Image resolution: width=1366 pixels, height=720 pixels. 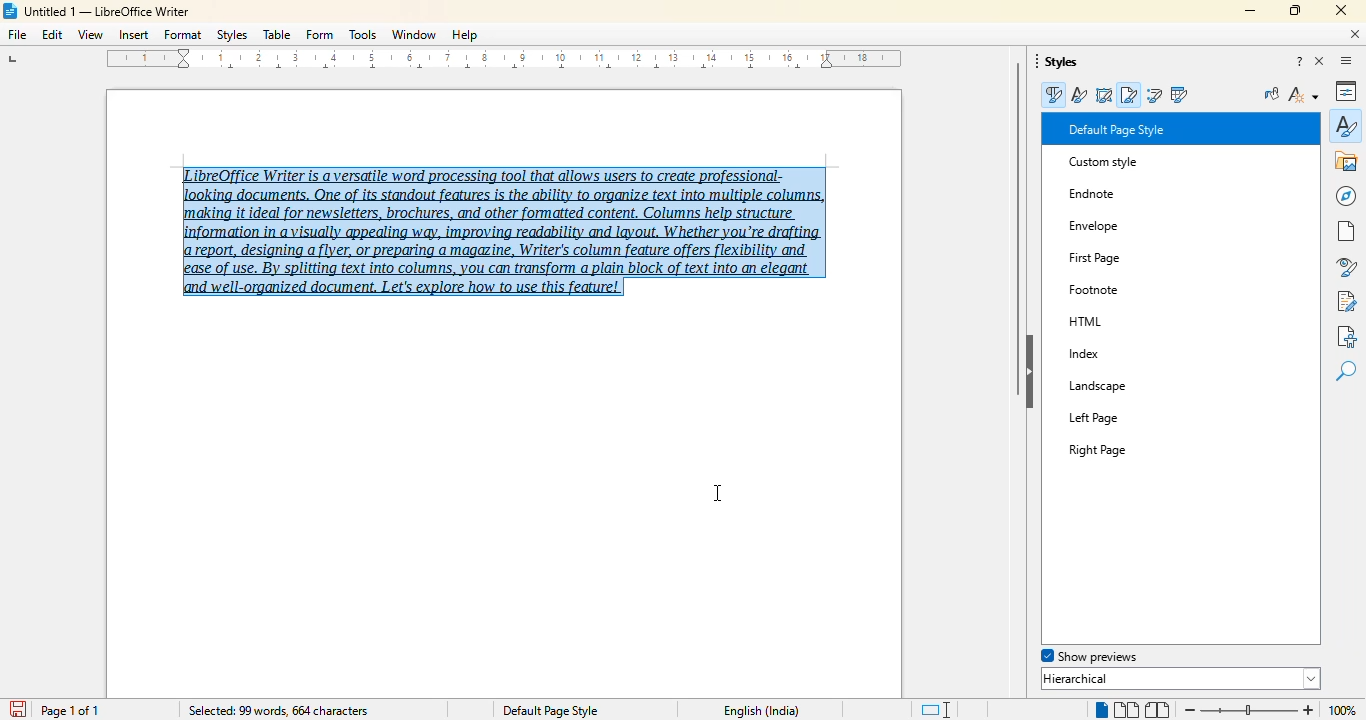 I want to click on  LibreOffice Writer is a versatile word processing tool that allows users to create professional-‘making it ideal for newsletters, brochures, and other formatted content, Columns help structure report, designing a flyer, or preparing a magazine, Writer's column feature offers flexibility and ease of use. By splitting text into columns, you can transform a plain block of text into an elegant and well-organized document. Let's explore how to use this feature! (text selected), so click(x=503, y=225).